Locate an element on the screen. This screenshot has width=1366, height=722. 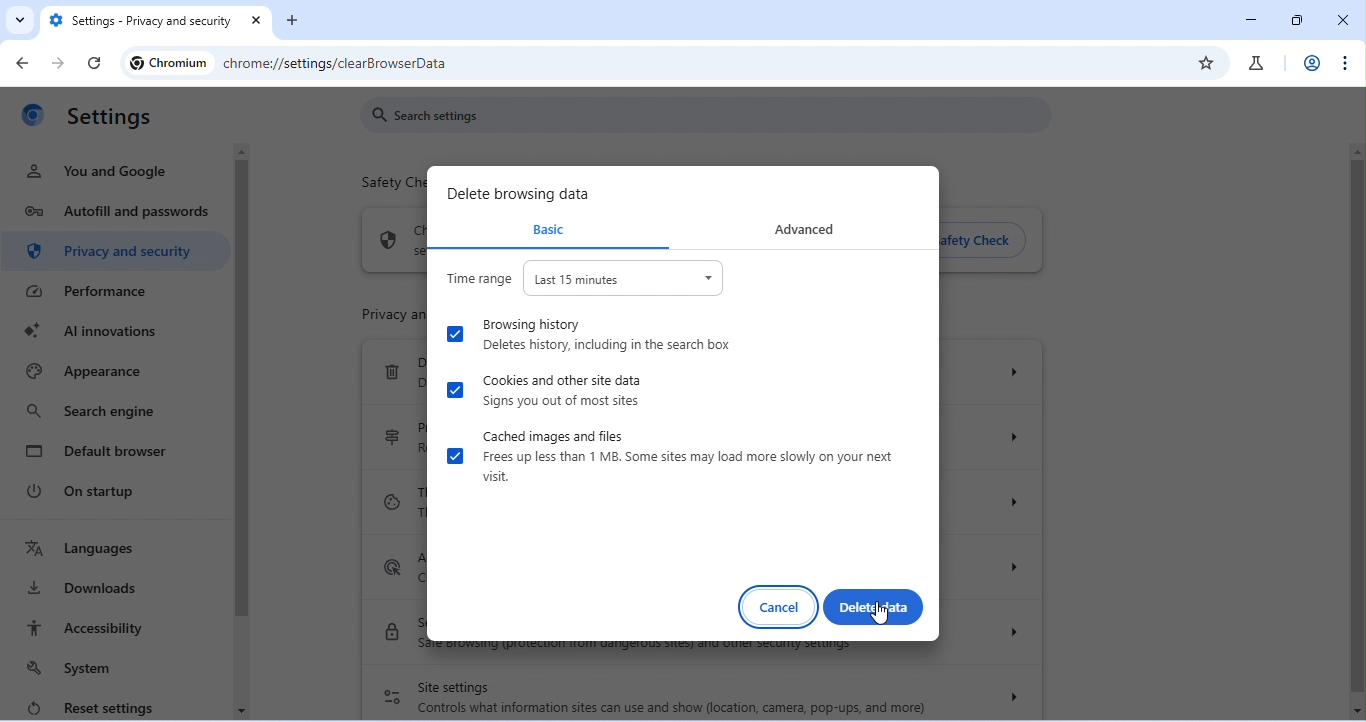
delete icon is located at coordinates (390, 372).